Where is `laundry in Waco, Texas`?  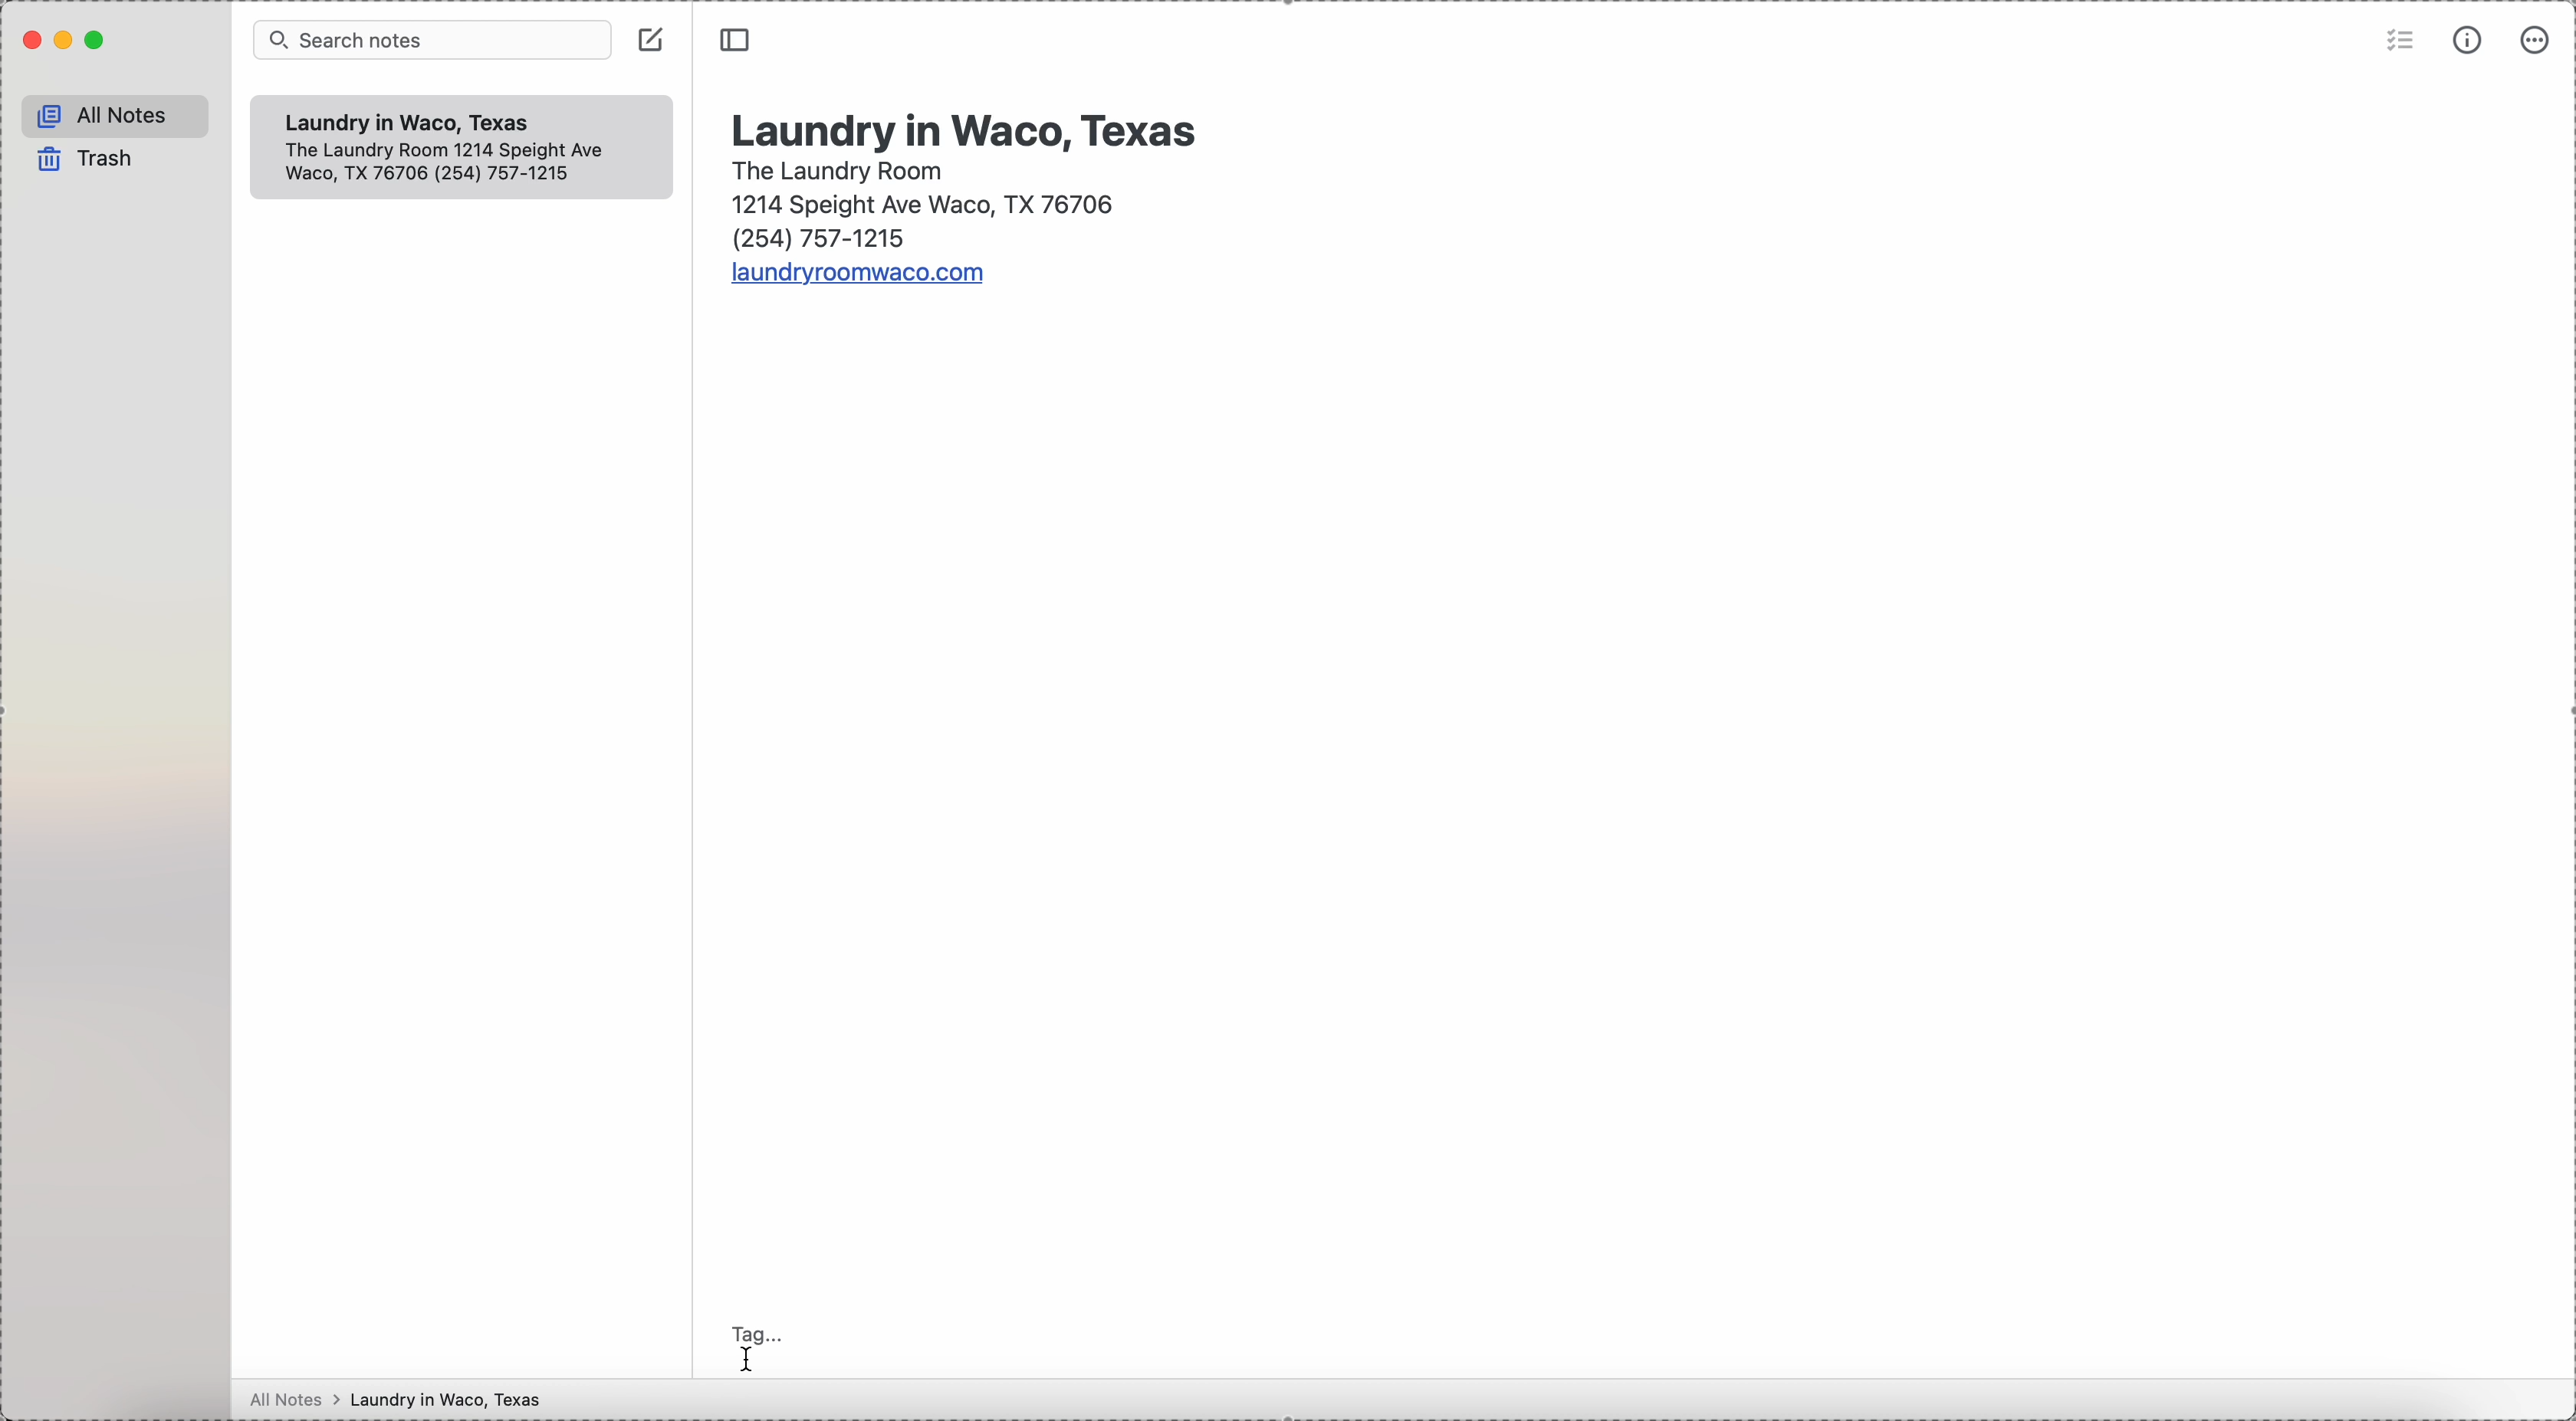
laundry in Waco, Texas is located at coordinates (968, 126).